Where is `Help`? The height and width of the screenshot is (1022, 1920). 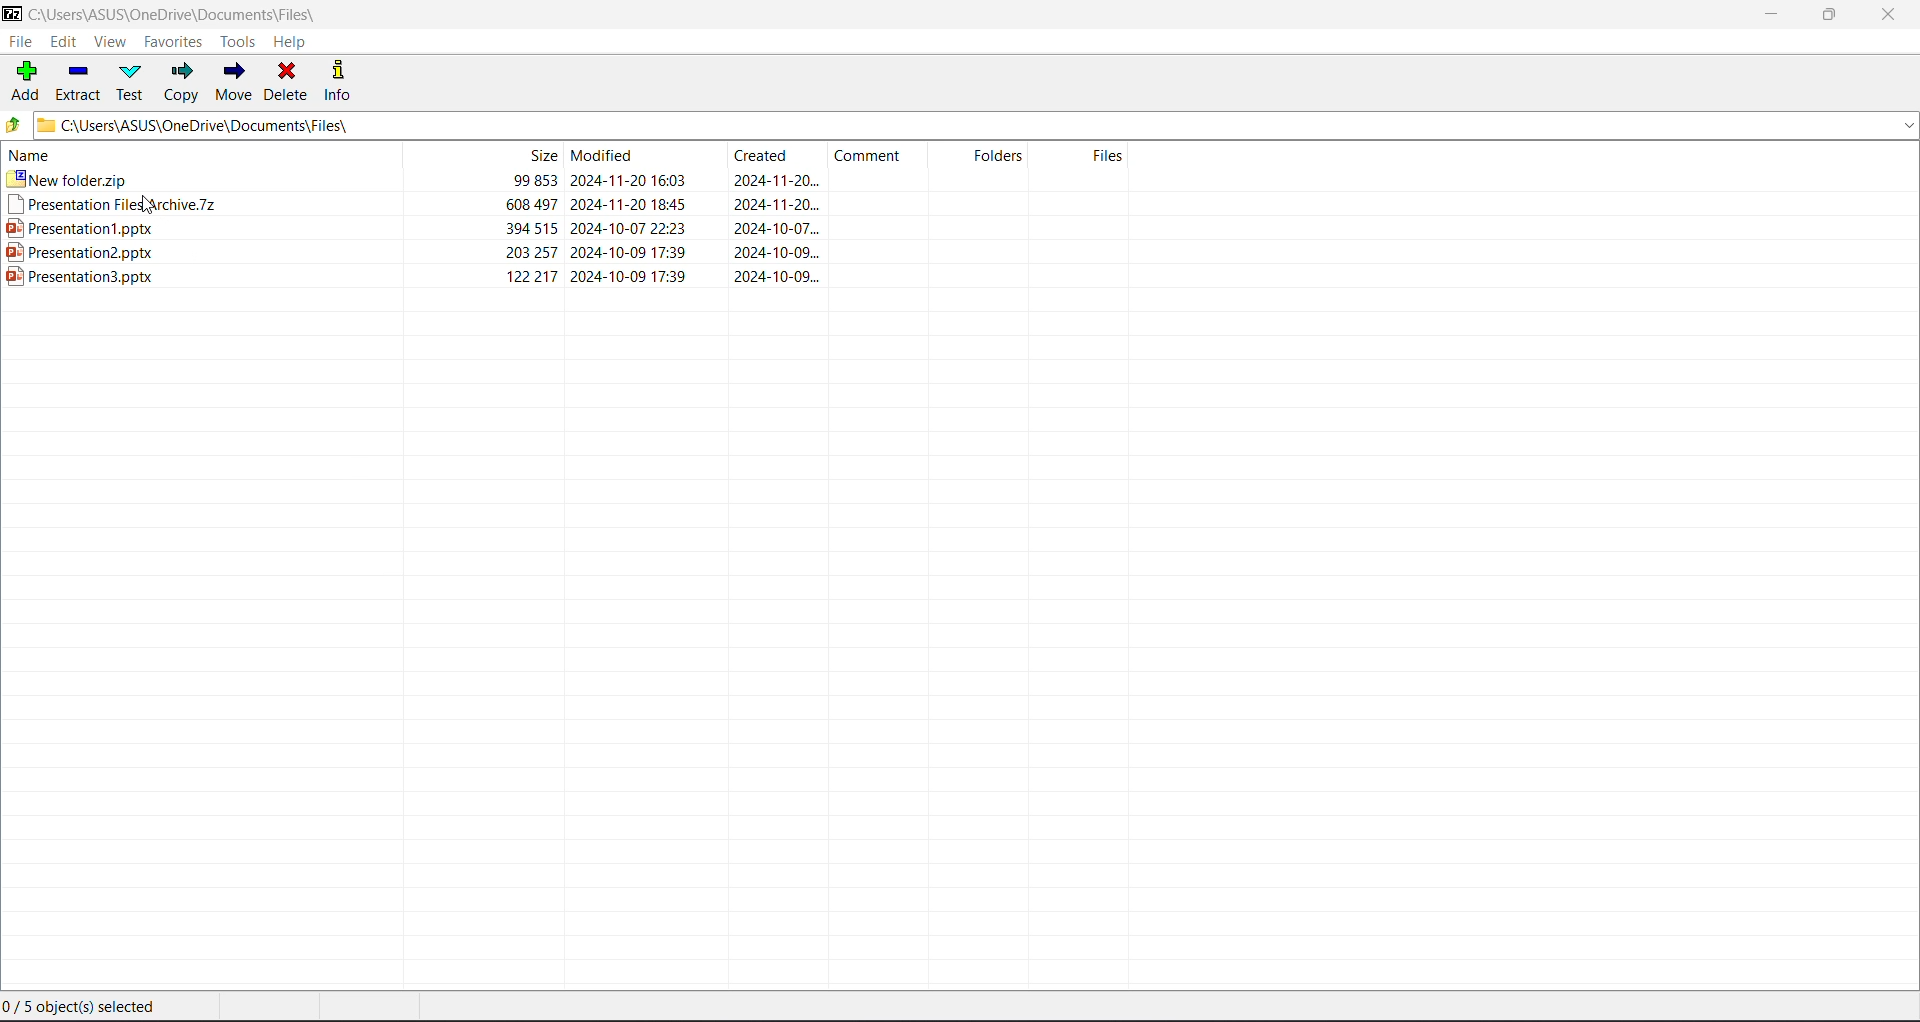
Help is located at coordinates (296, 41).